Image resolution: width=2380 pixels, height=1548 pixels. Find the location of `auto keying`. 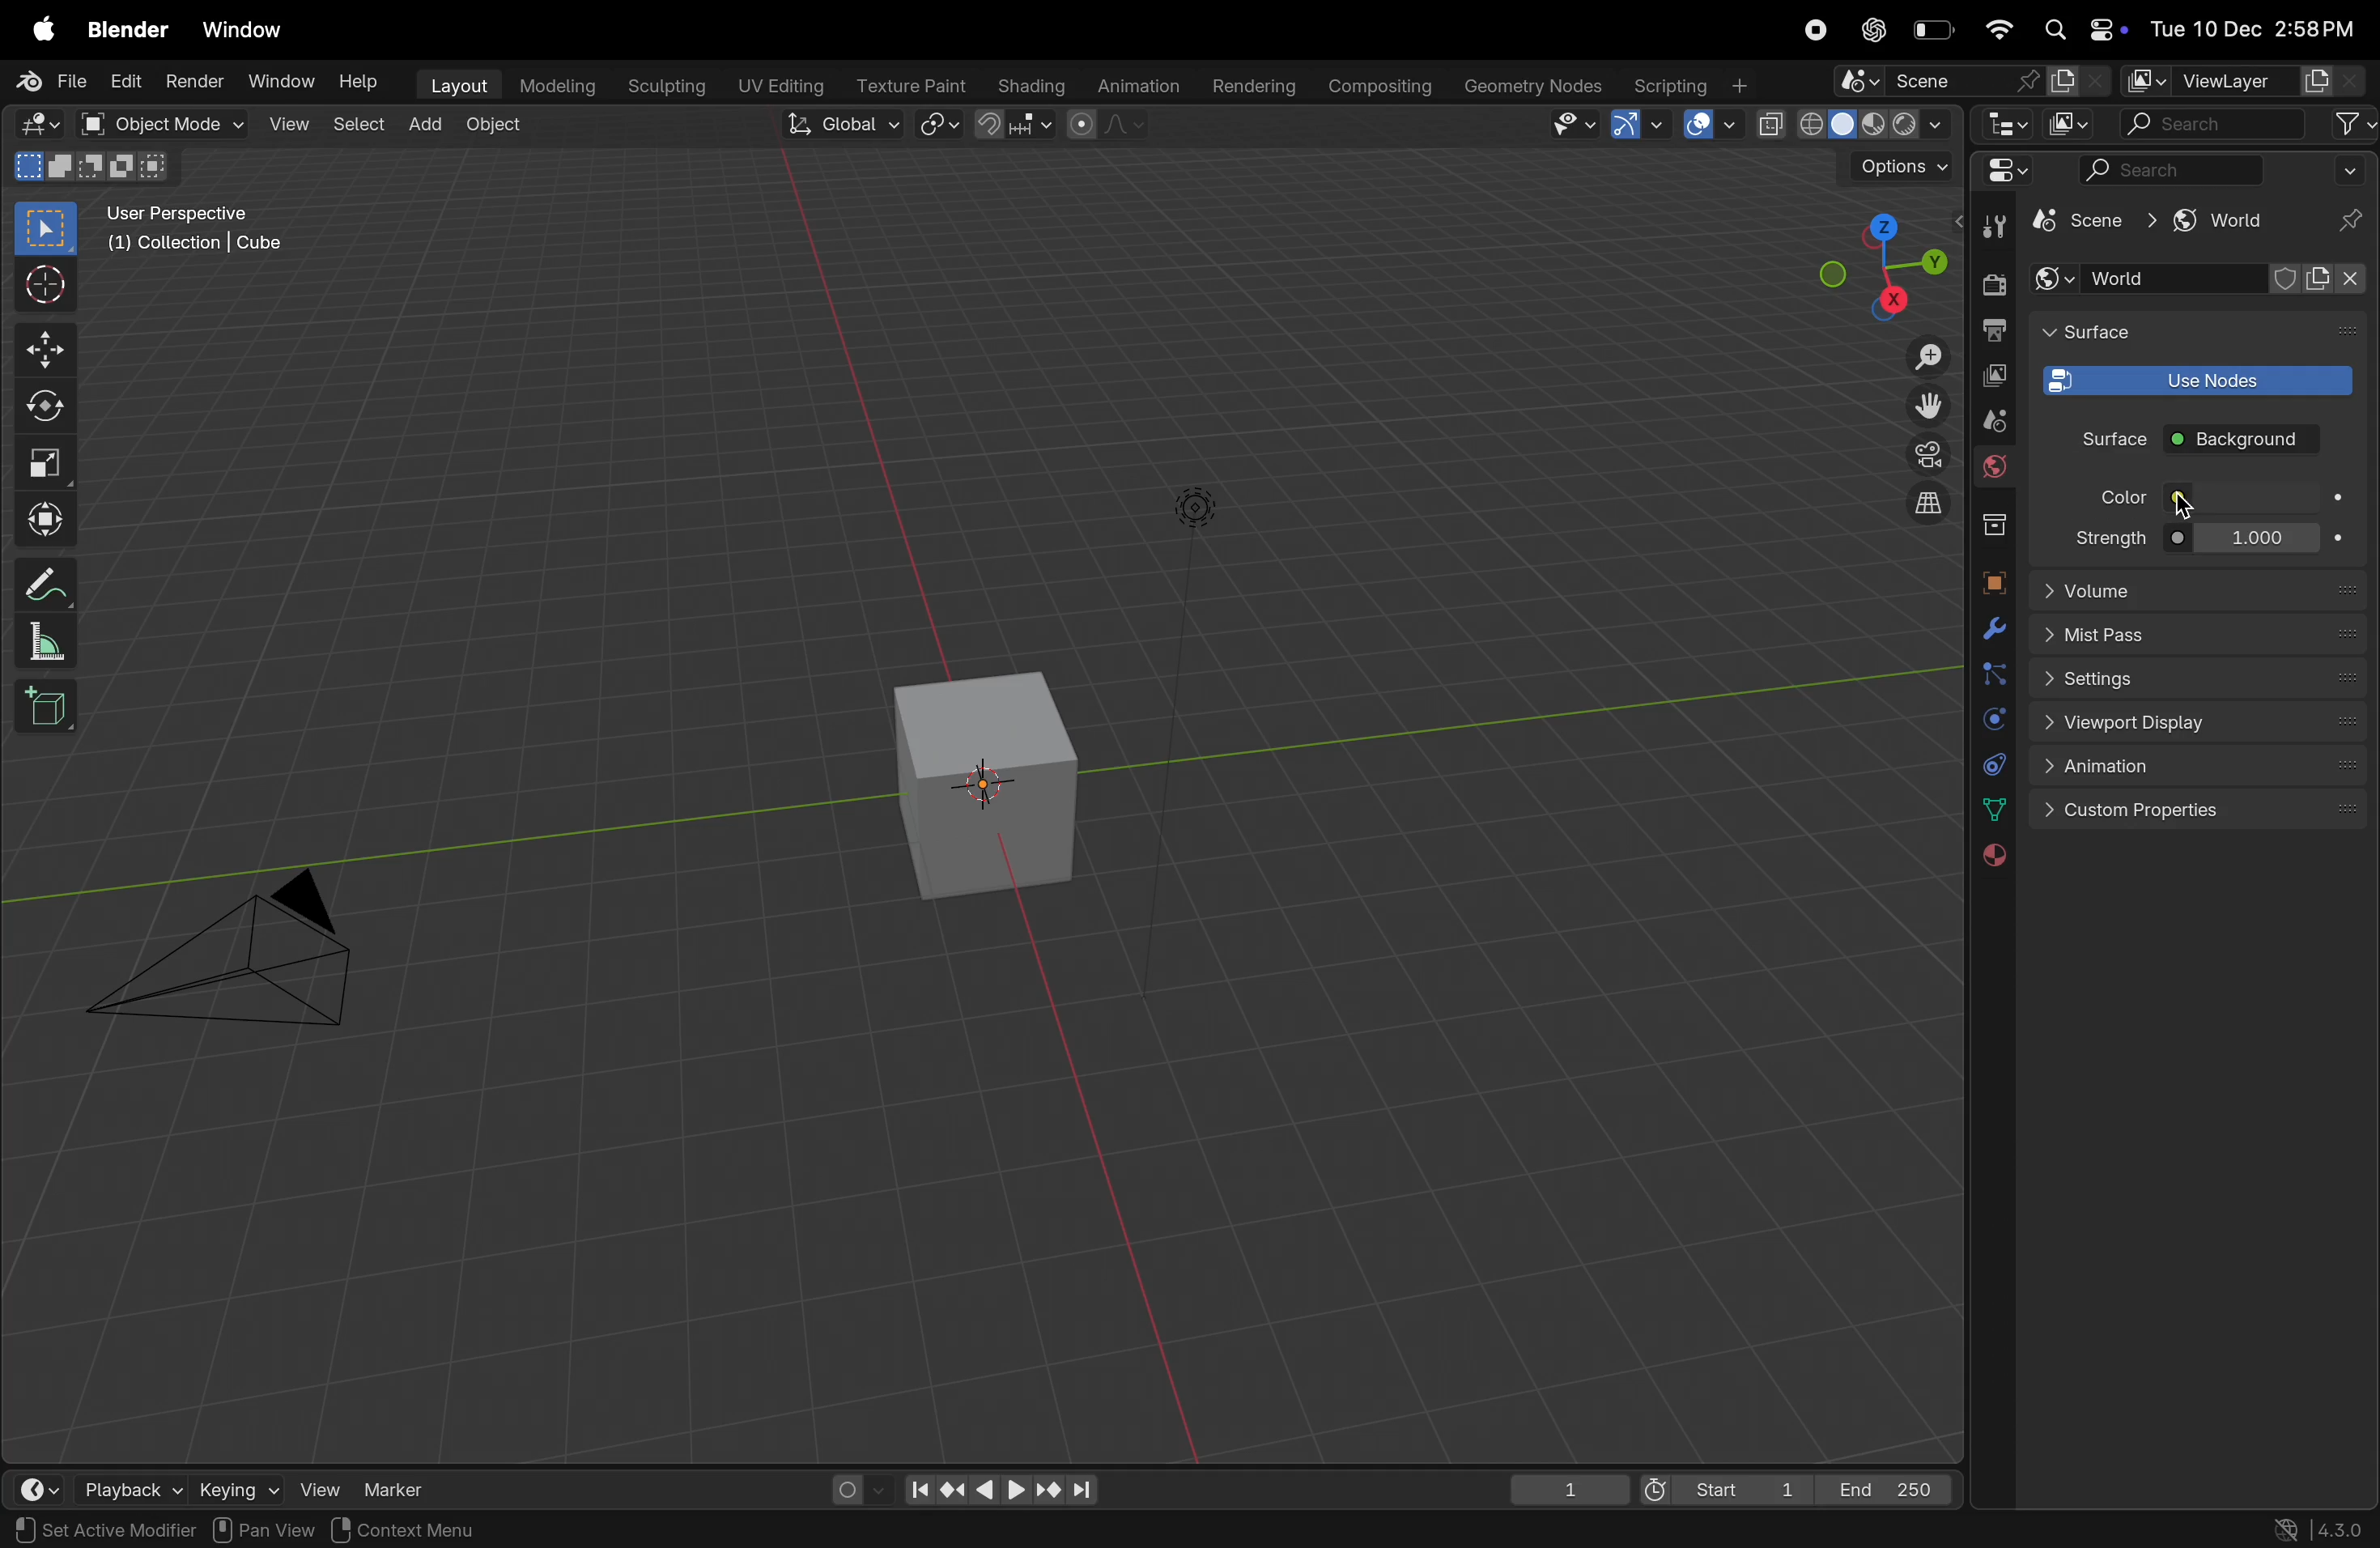

auto keying is located at coordinates (851, 1488).